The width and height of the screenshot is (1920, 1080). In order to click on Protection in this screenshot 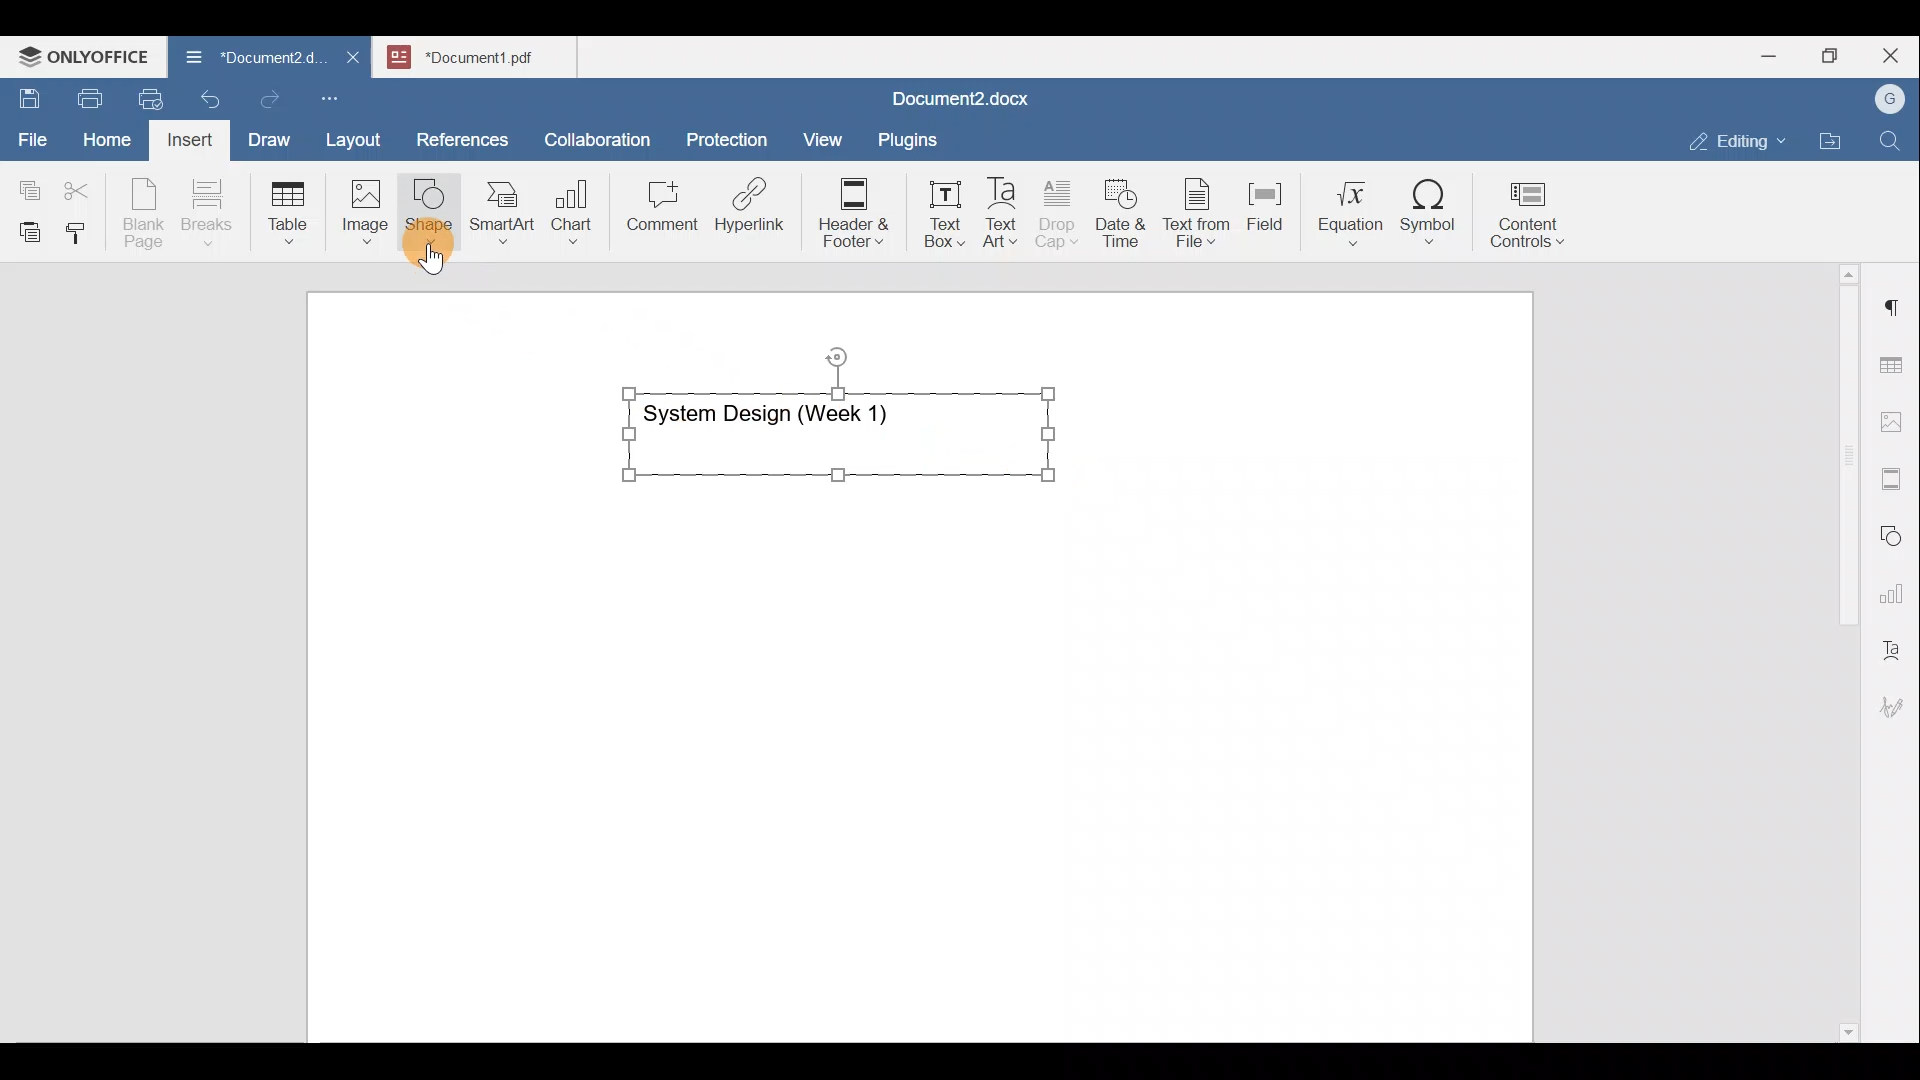, I will do `click(733, 137)`.